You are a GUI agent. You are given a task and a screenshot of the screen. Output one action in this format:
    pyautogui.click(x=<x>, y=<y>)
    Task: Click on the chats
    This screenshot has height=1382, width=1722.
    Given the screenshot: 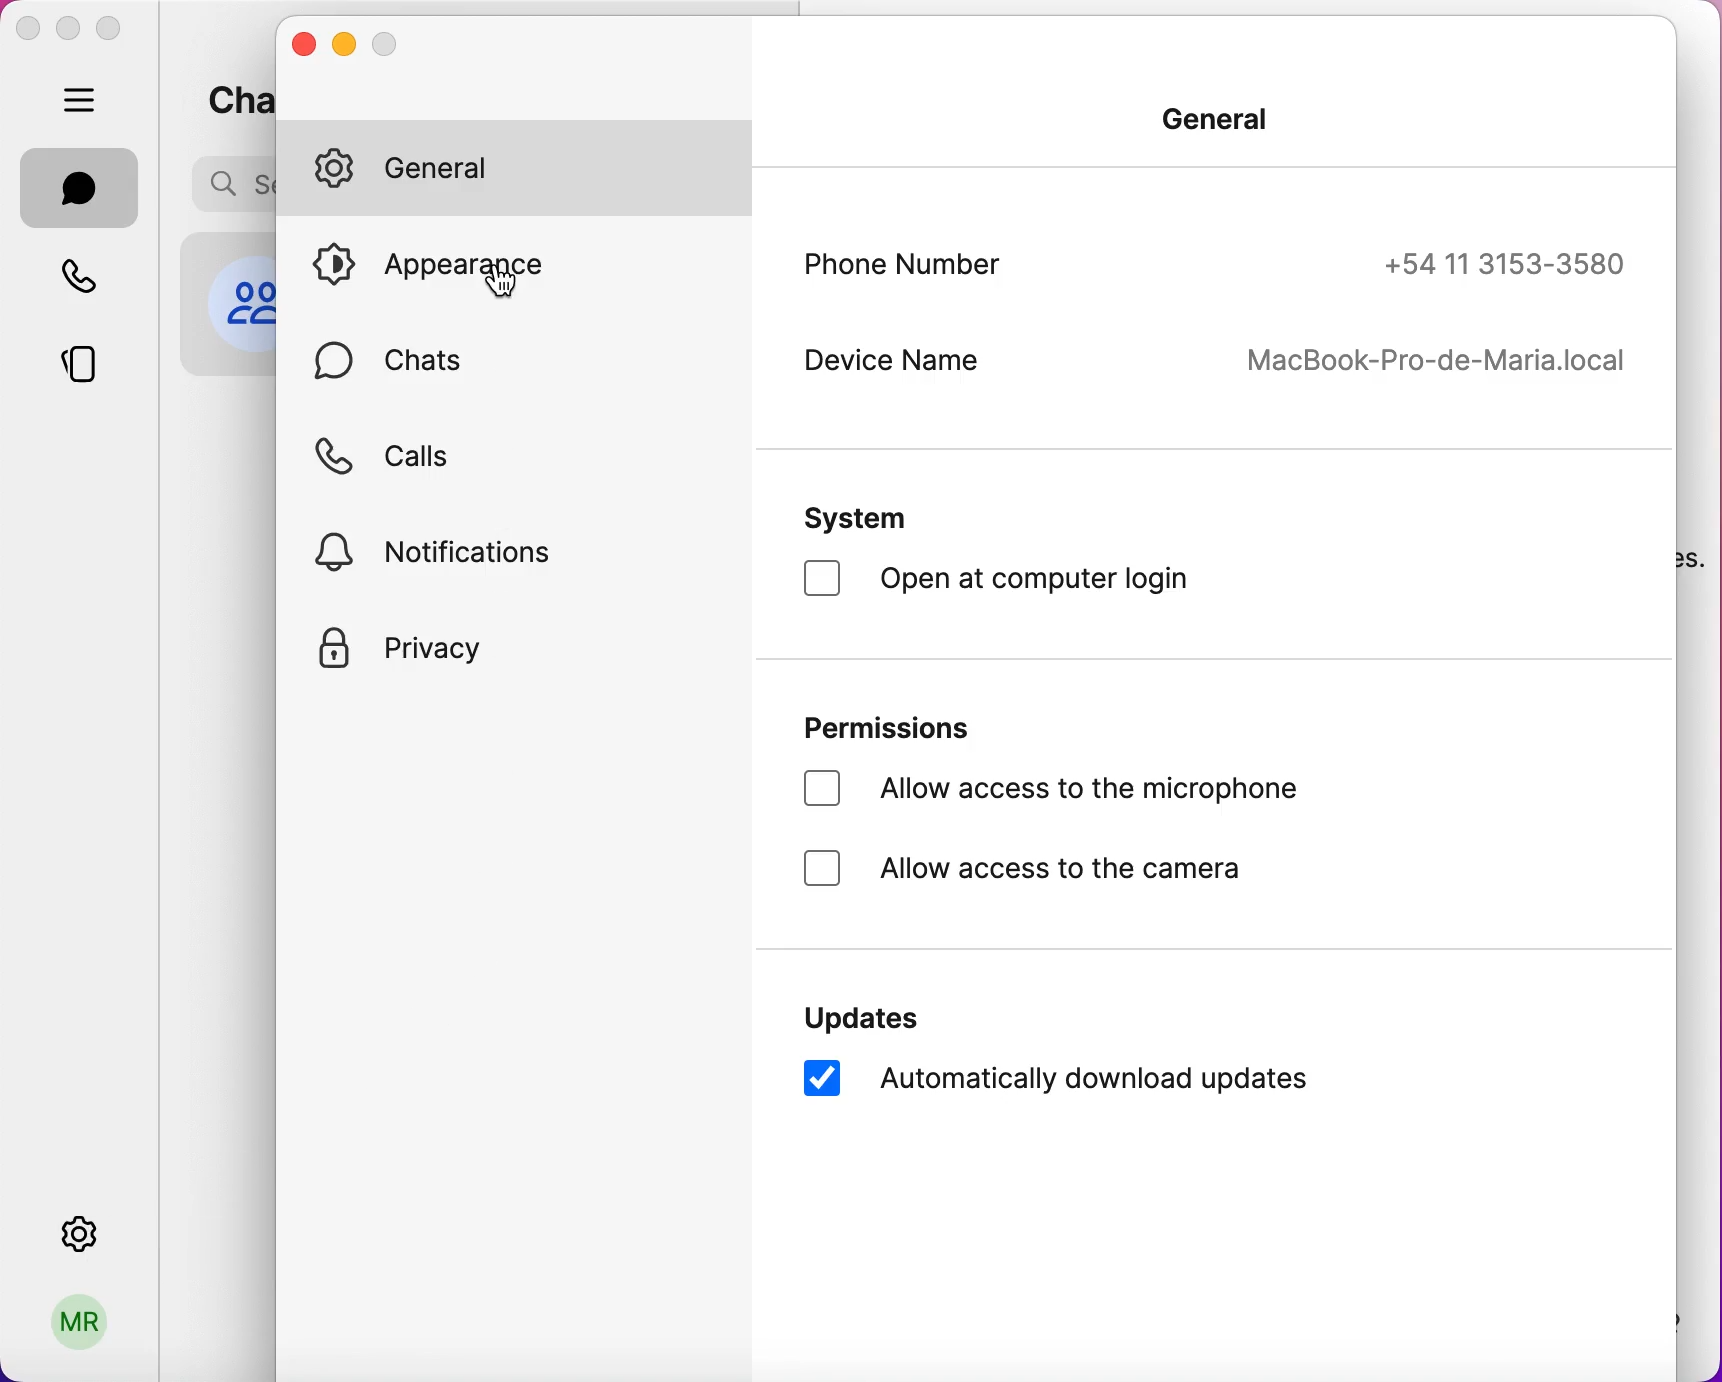 What is the action you would take?
    pyautogui.click(x=227, y=98)
    